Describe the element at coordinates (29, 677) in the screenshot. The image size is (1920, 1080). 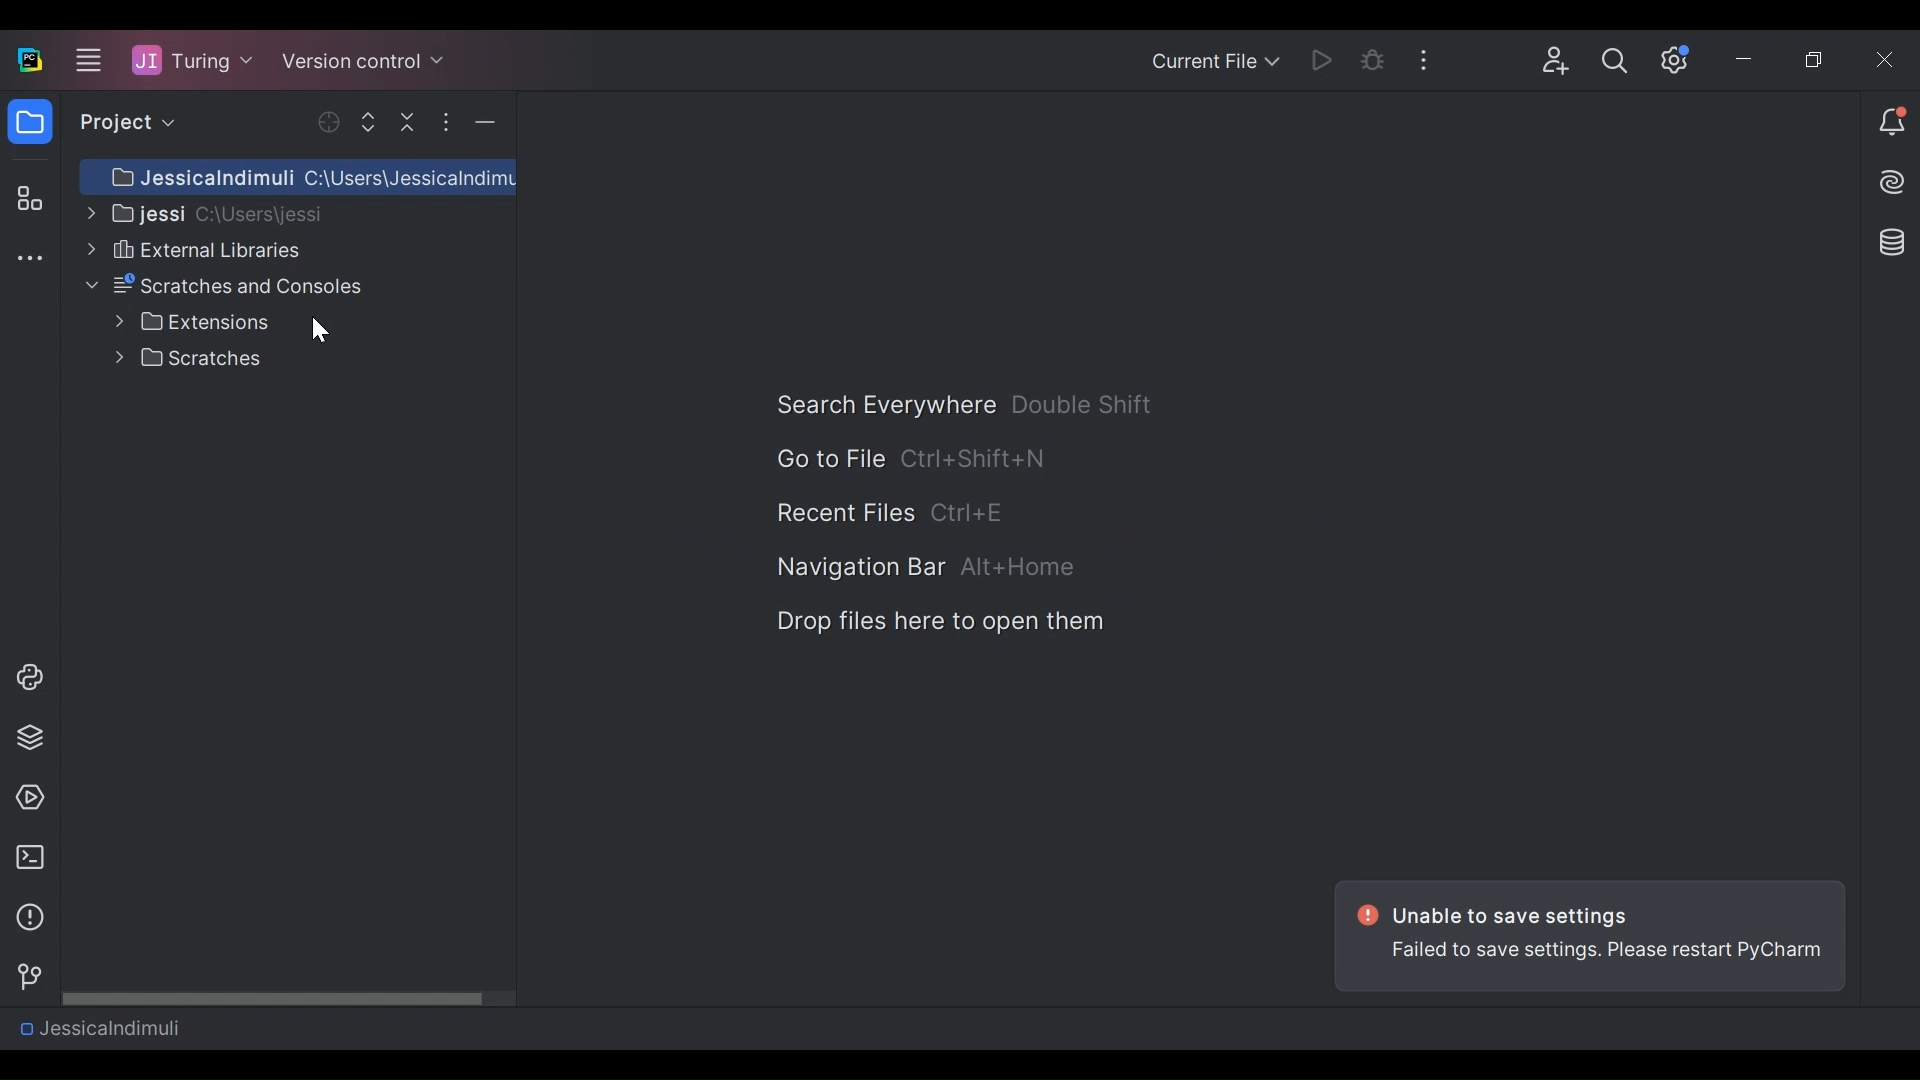
I see `python` at that location.